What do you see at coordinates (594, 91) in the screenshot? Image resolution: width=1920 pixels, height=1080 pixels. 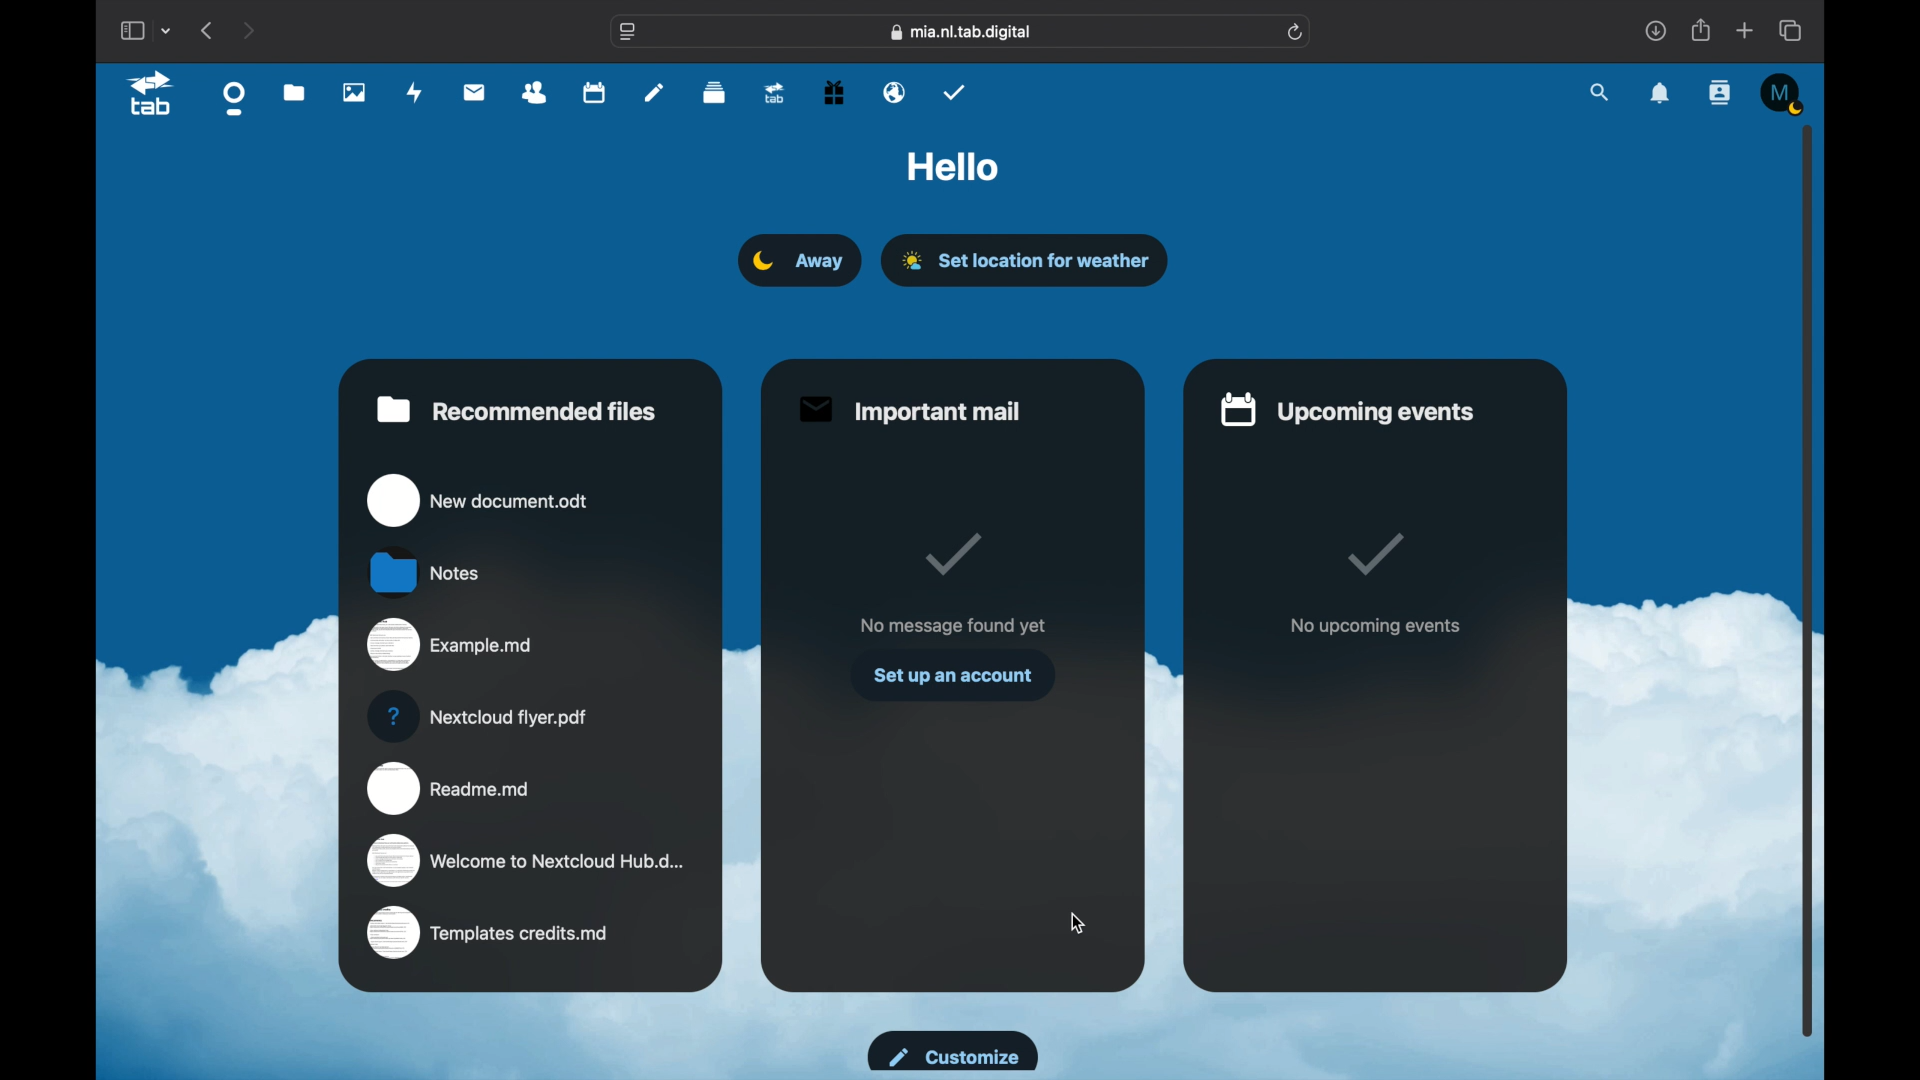 I see `calendar` at bounding box center [594, 91].